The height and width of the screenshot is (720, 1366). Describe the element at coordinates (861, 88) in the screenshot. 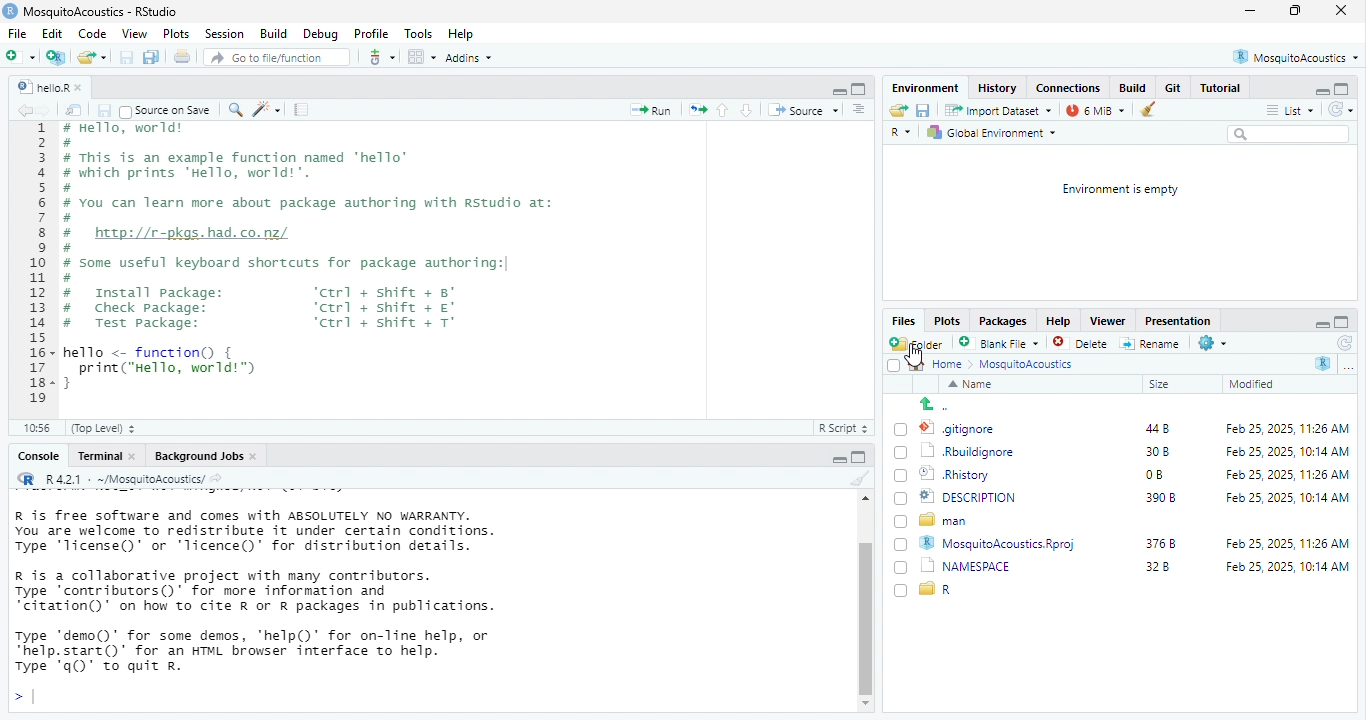

I see `hide console` at that location.